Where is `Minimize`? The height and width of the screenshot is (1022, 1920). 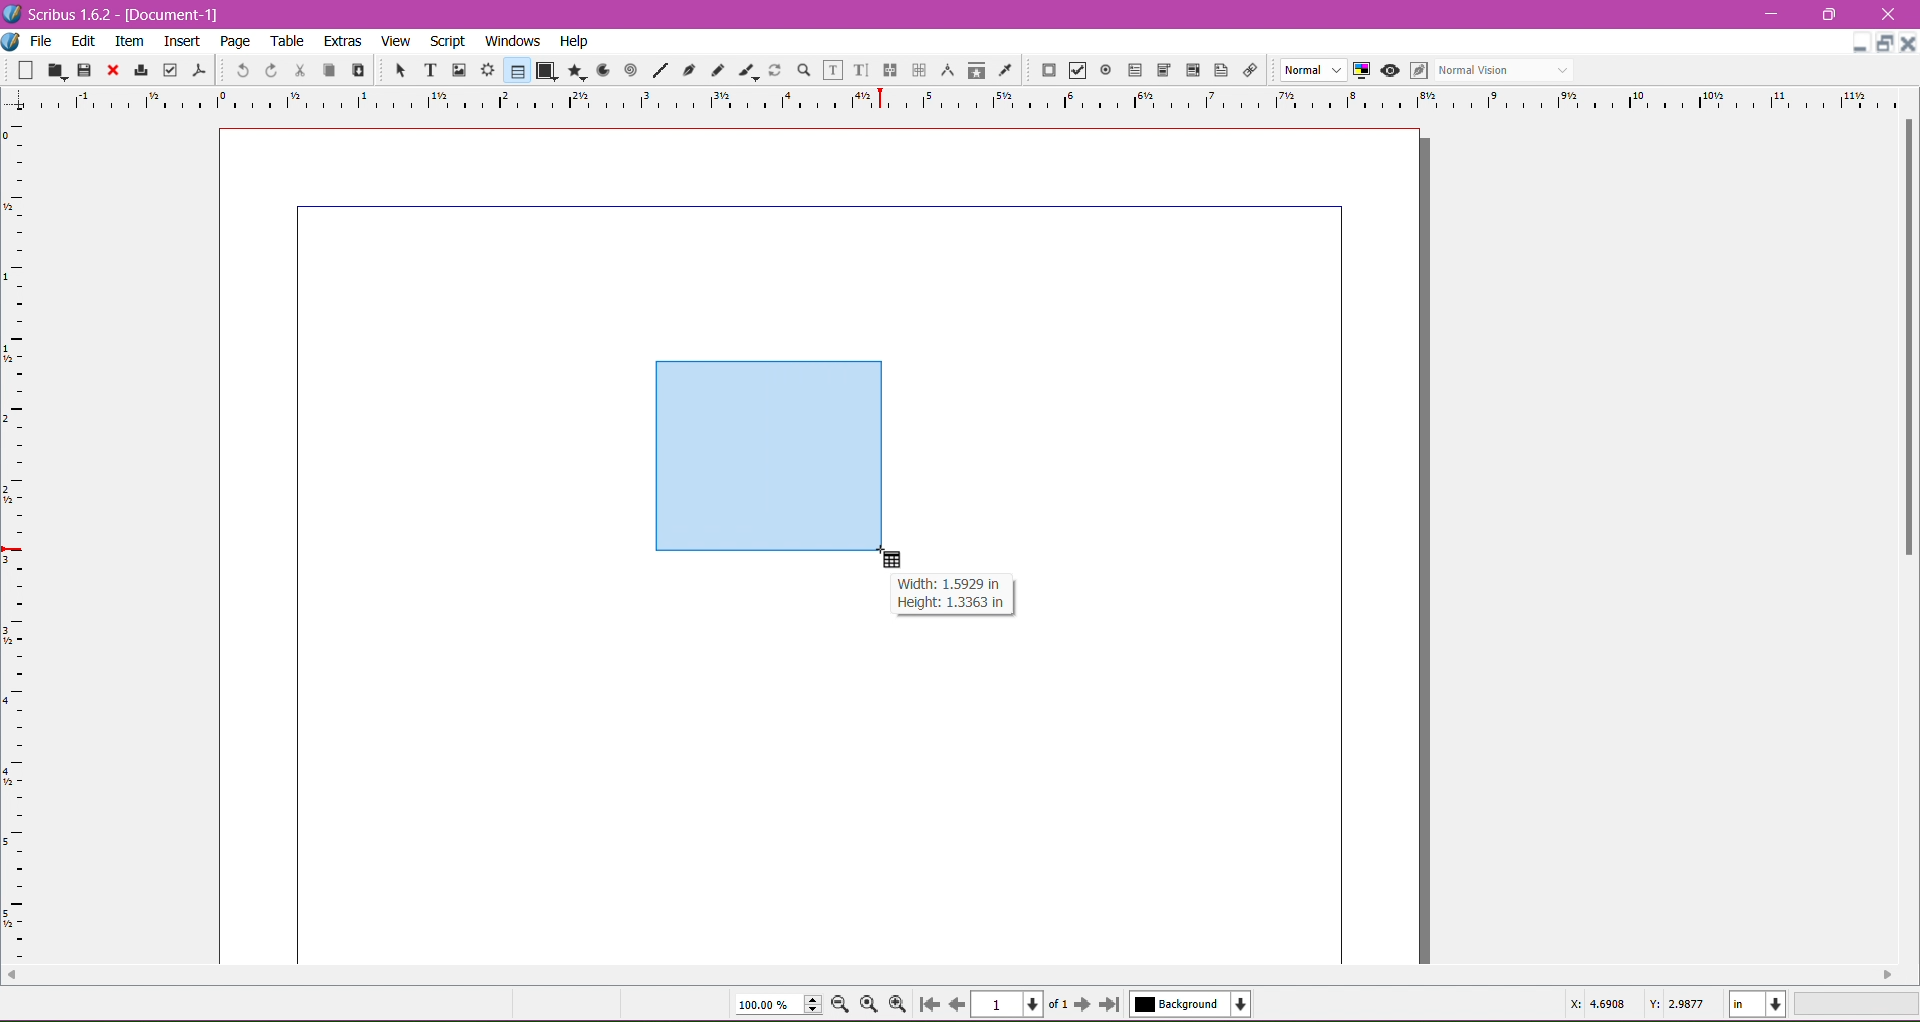 Minimize is located at coordinates (1776, 12).